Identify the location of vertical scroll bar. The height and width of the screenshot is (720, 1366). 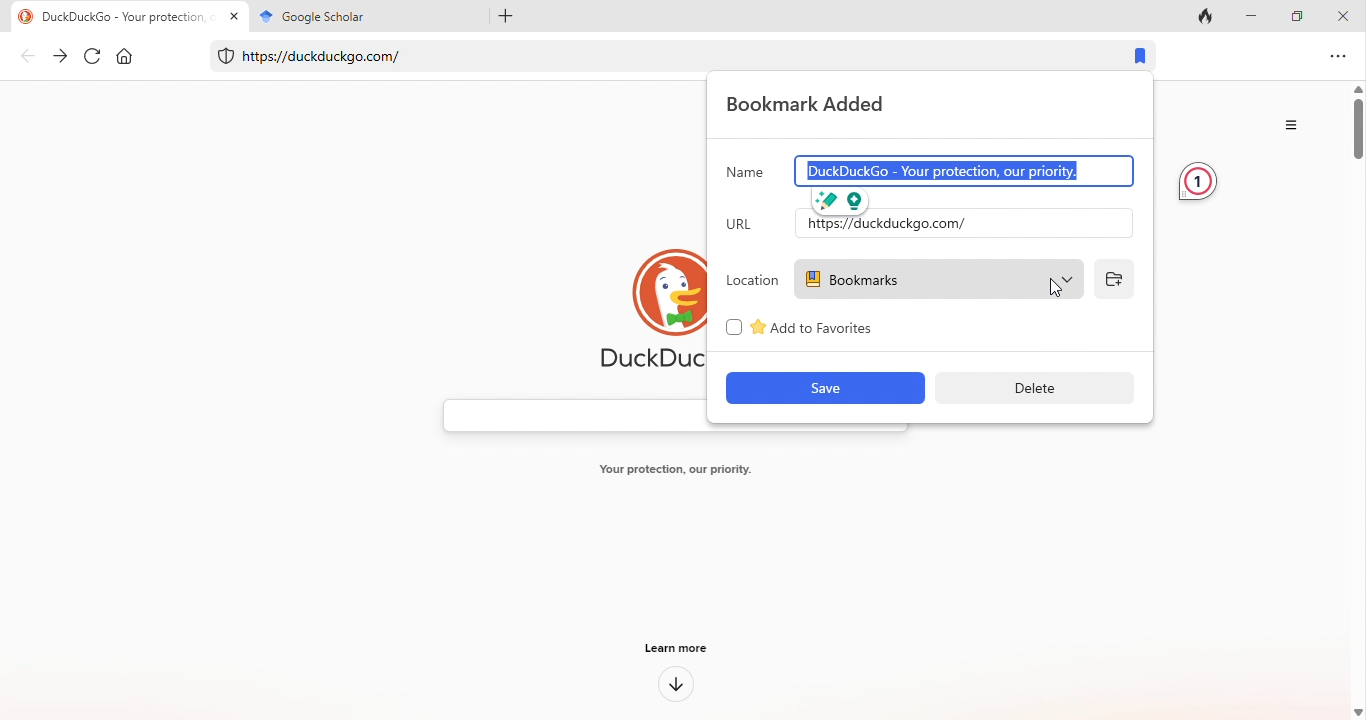
(1357, 136).